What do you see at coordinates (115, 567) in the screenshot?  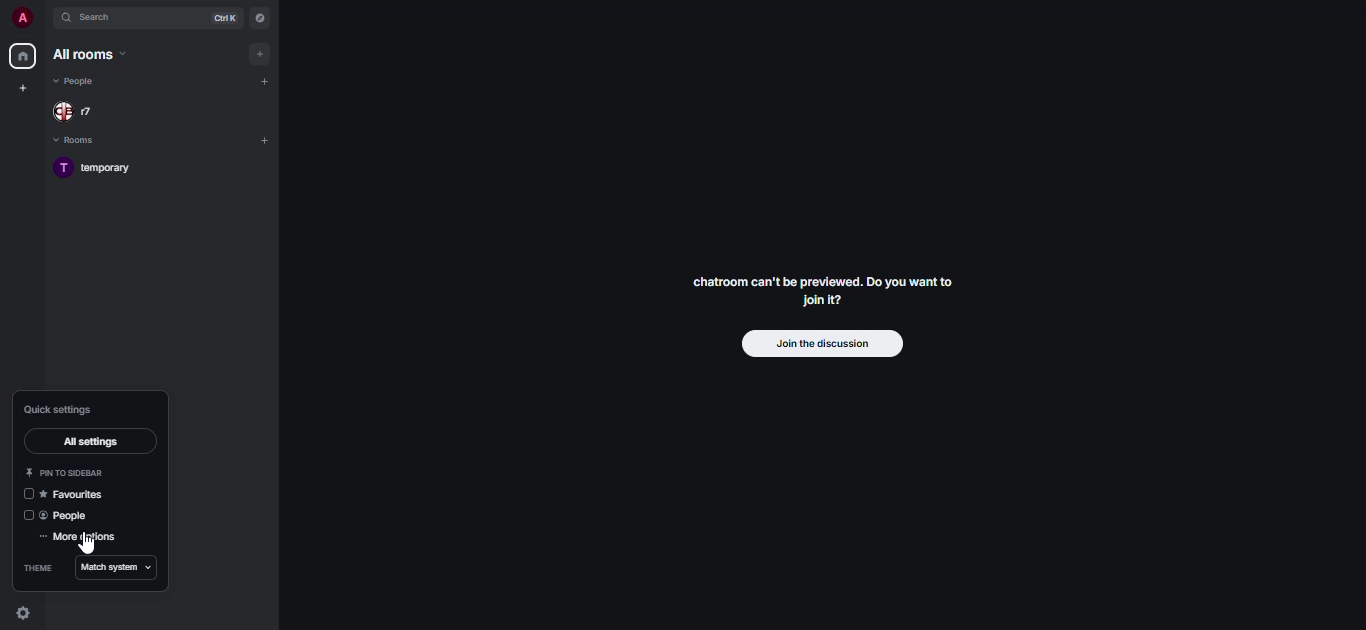 I see `match system` at bounding box center [115, 567].